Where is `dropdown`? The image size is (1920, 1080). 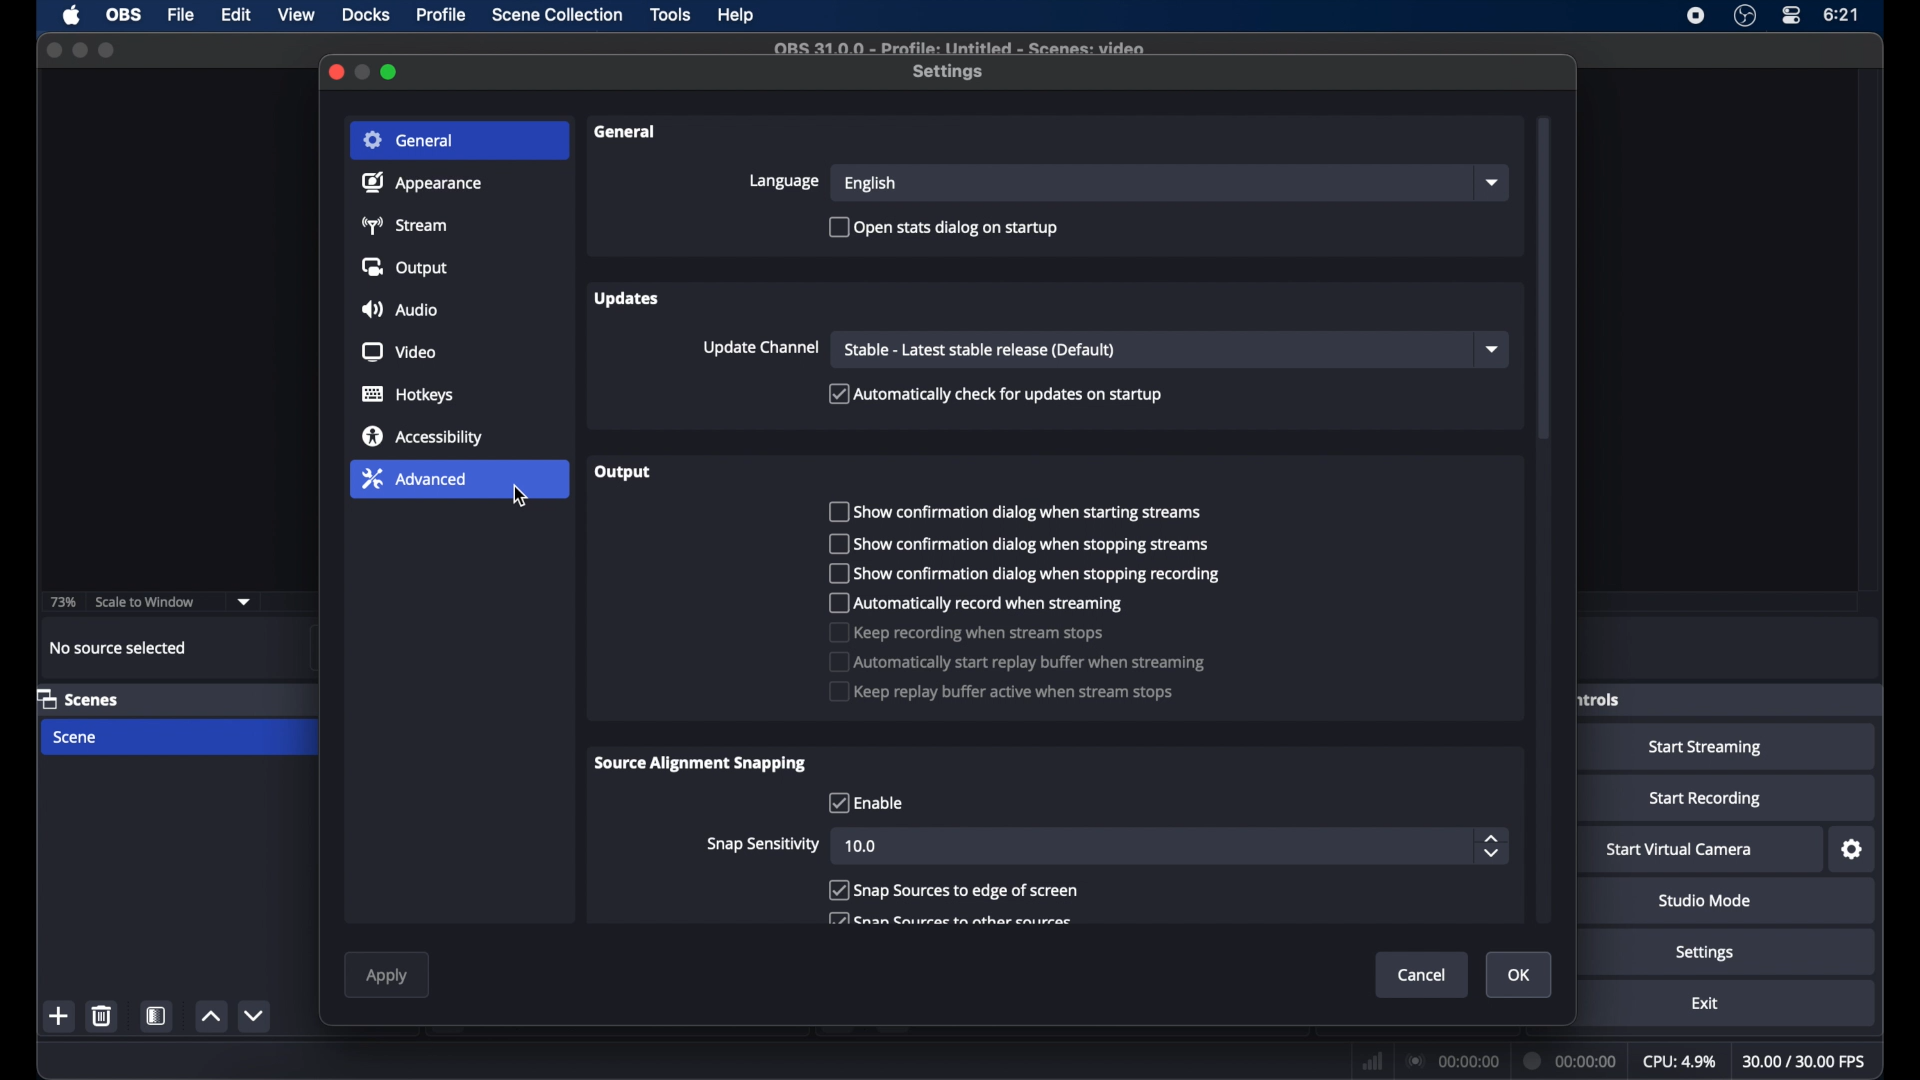 dropdown is located at coordinates (1493, 349).